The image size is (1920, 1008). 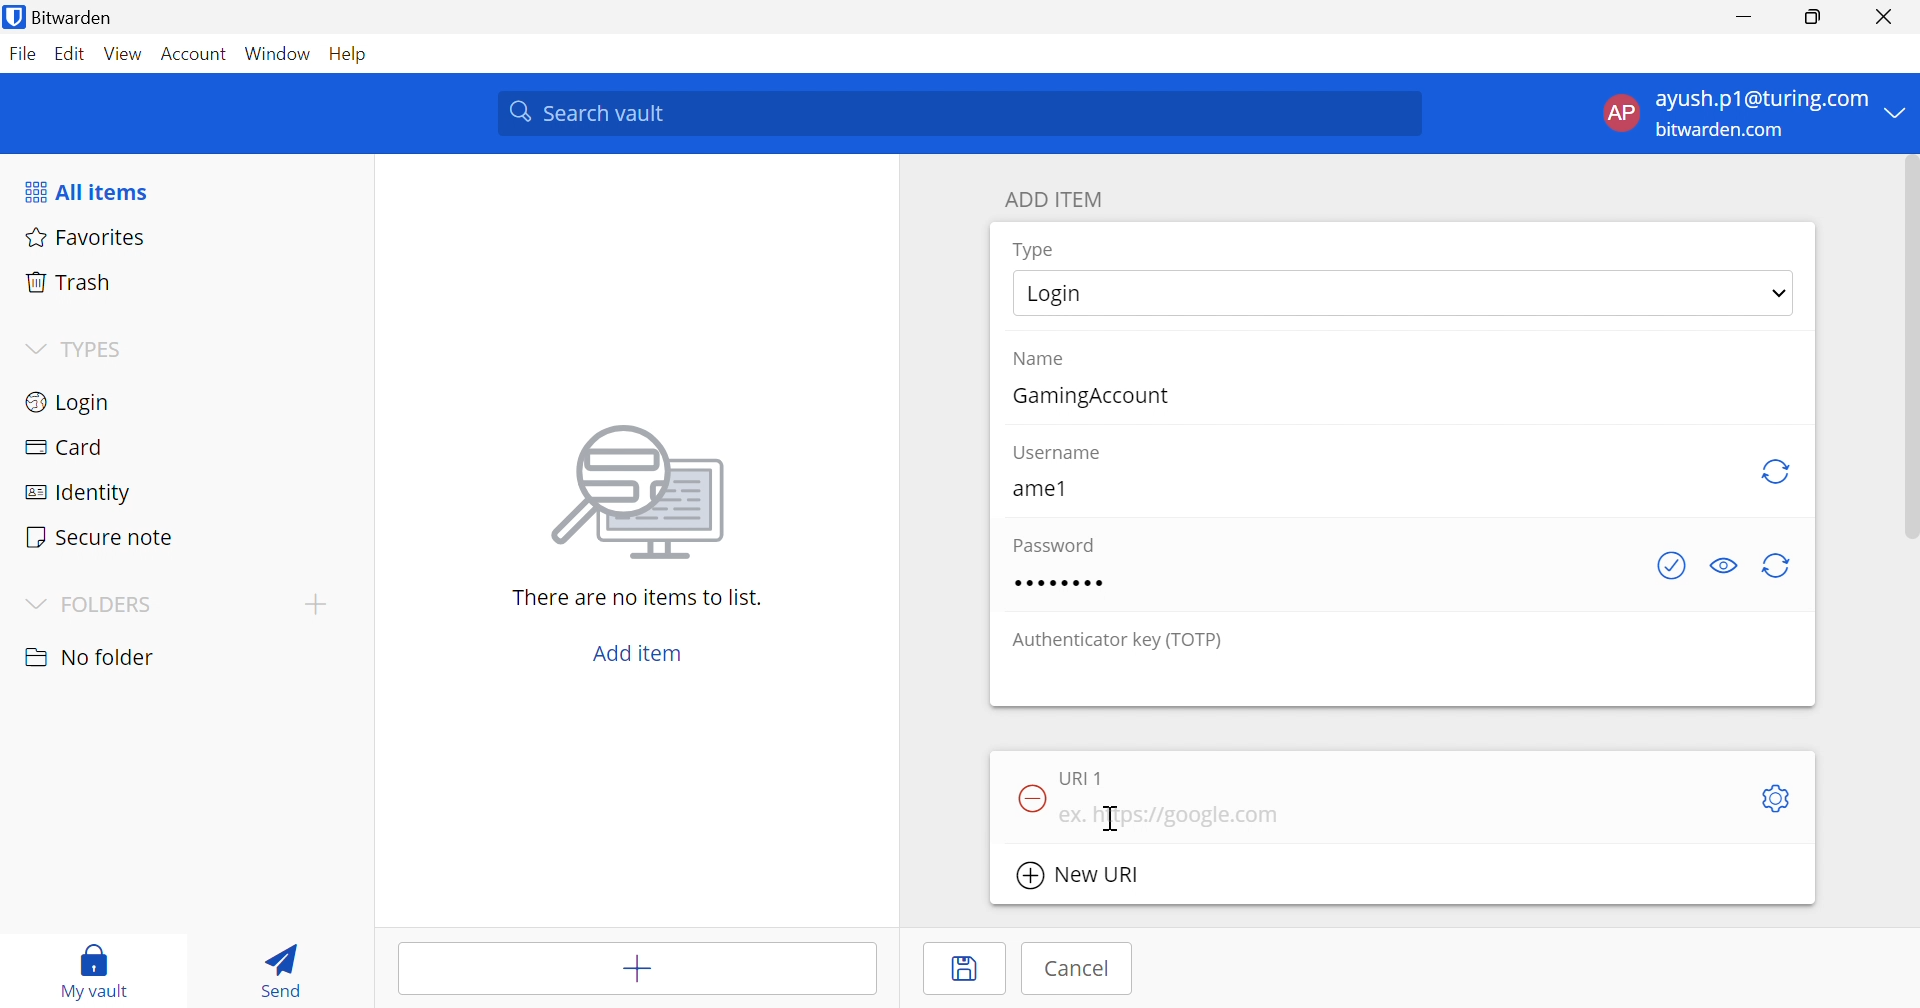 I want to click on AP, so click(x=1622, y=112).